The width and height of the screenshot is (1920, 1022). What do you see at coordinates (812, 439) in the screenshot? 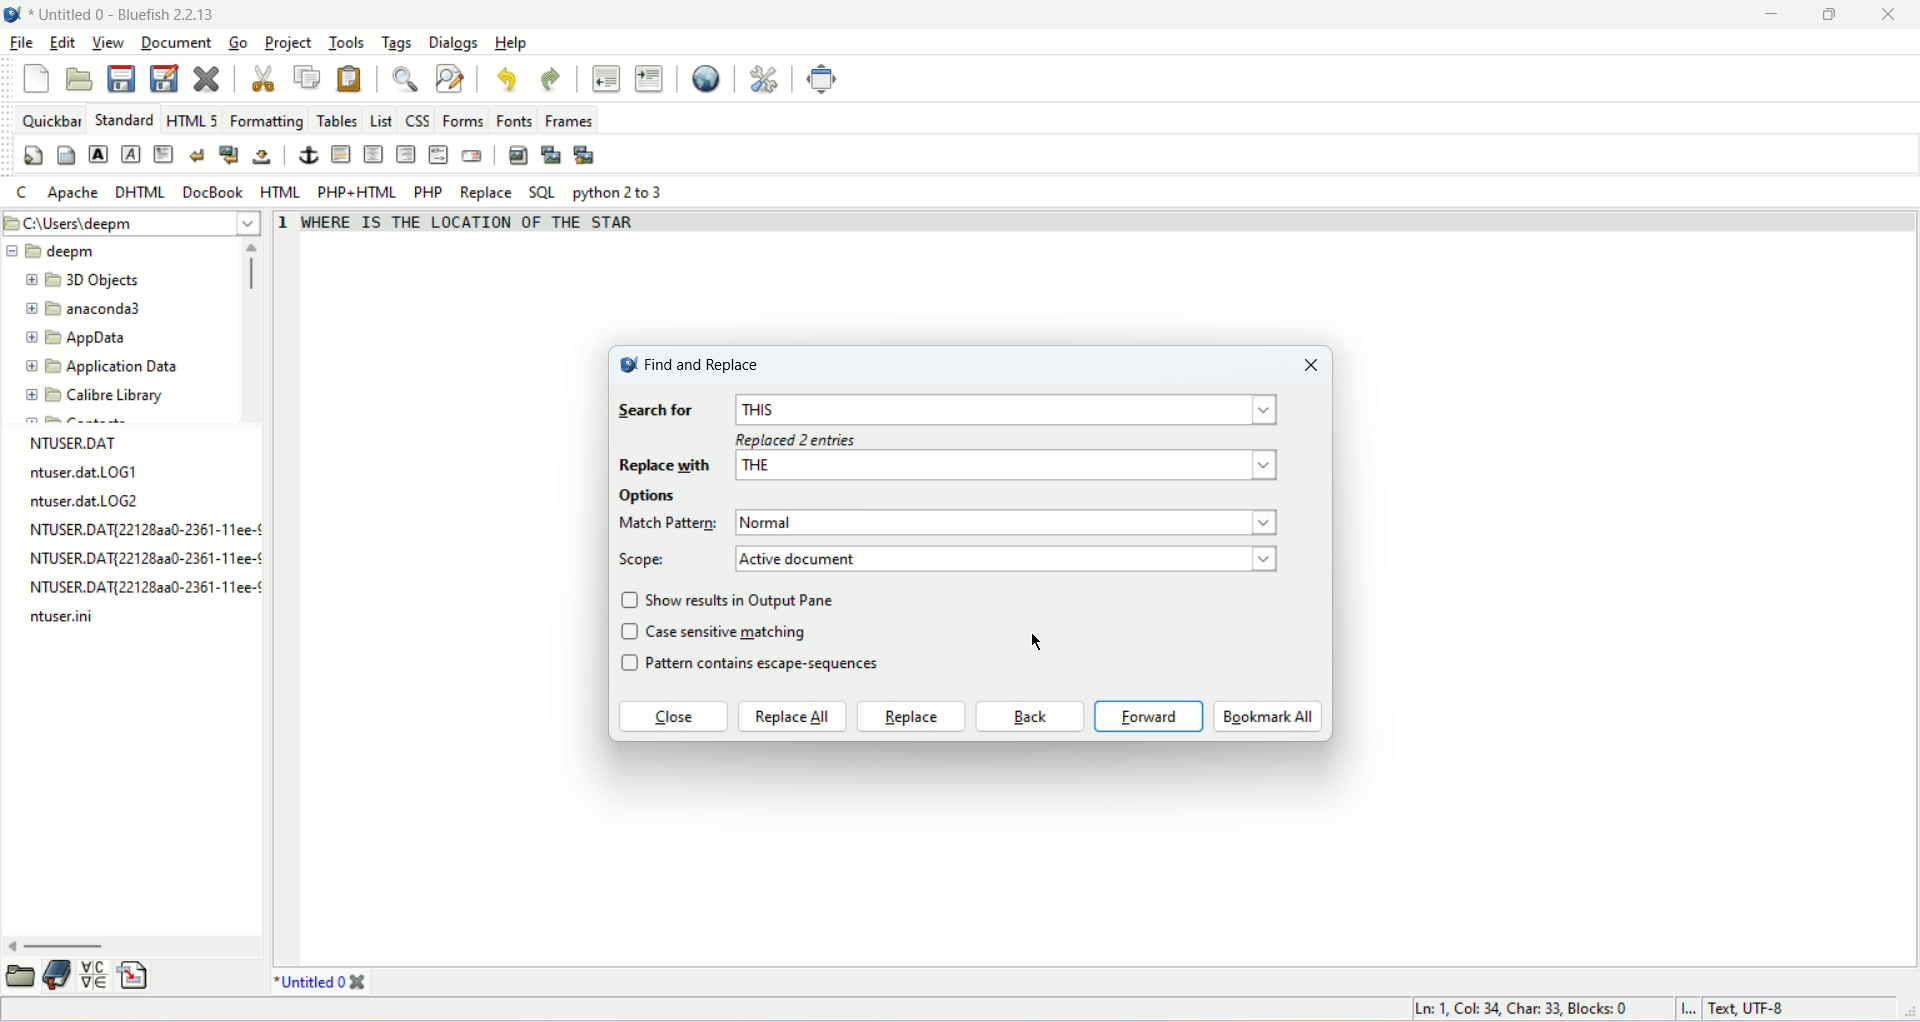
I see `replaced 2 entries` at bounding box center [812, 439].